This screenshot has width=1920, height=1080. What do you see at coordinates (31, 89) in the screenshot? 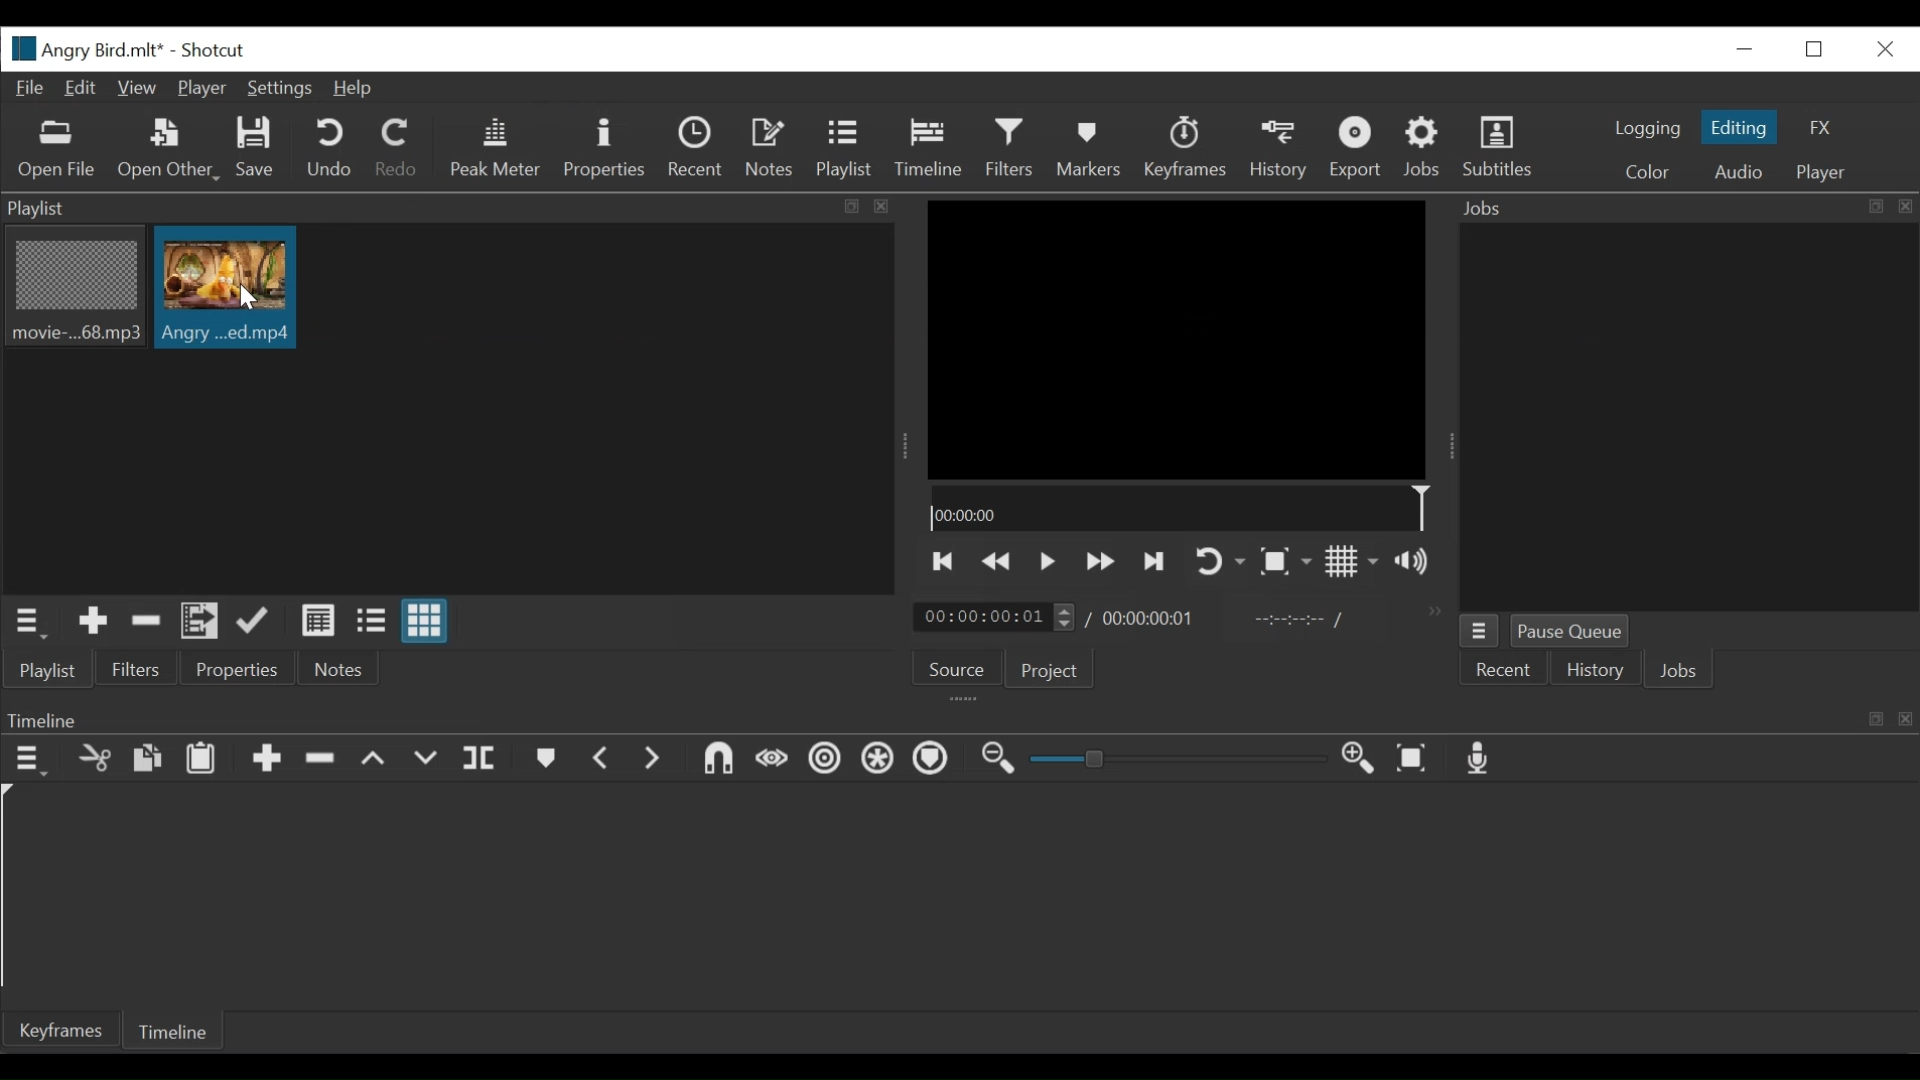
I see `File` at bounding box center [31, 89].